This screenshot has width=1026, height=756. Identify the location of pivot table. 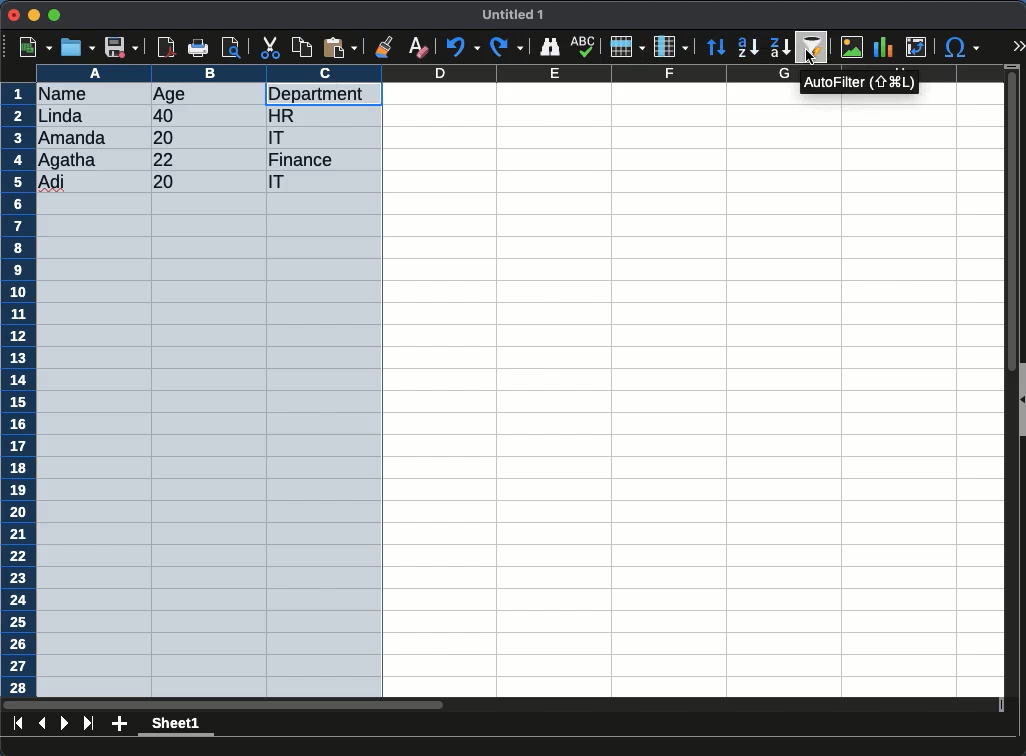
(916, 48).